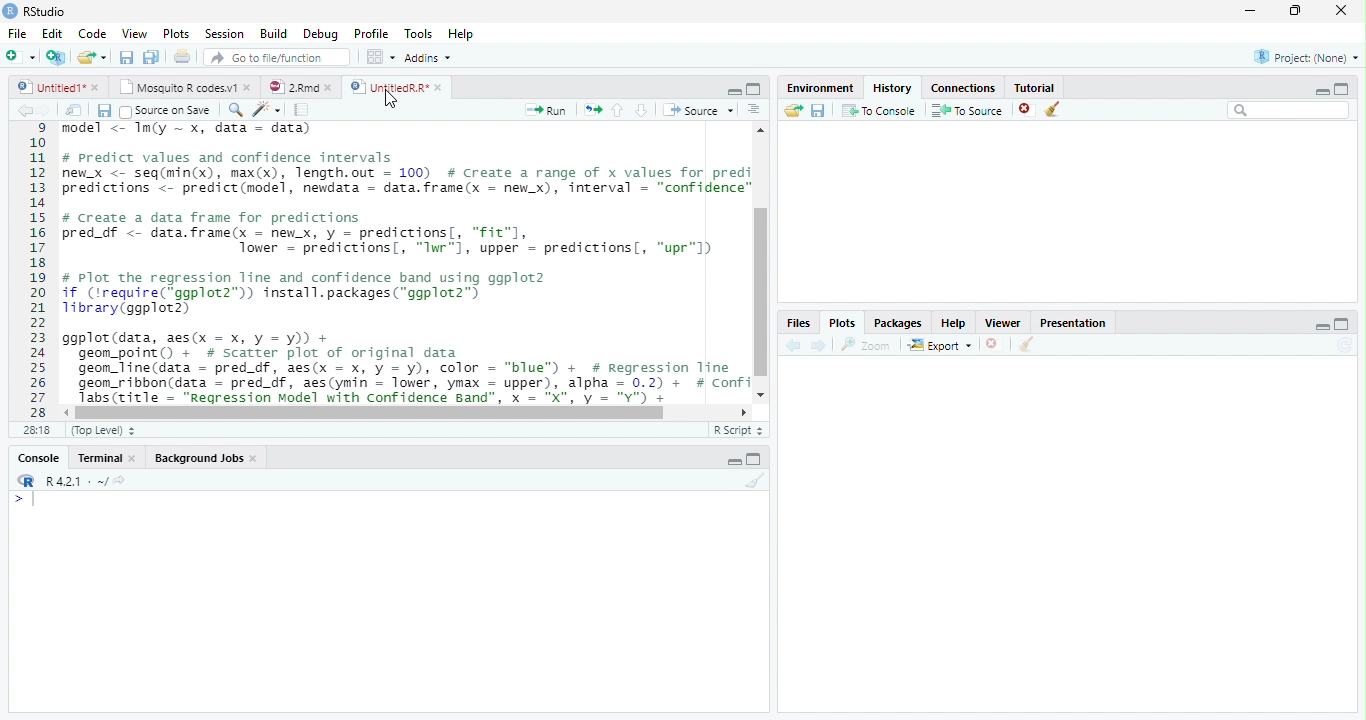 The image size is (1366, 720). I want to click on Viewer, so click(1004, 325).